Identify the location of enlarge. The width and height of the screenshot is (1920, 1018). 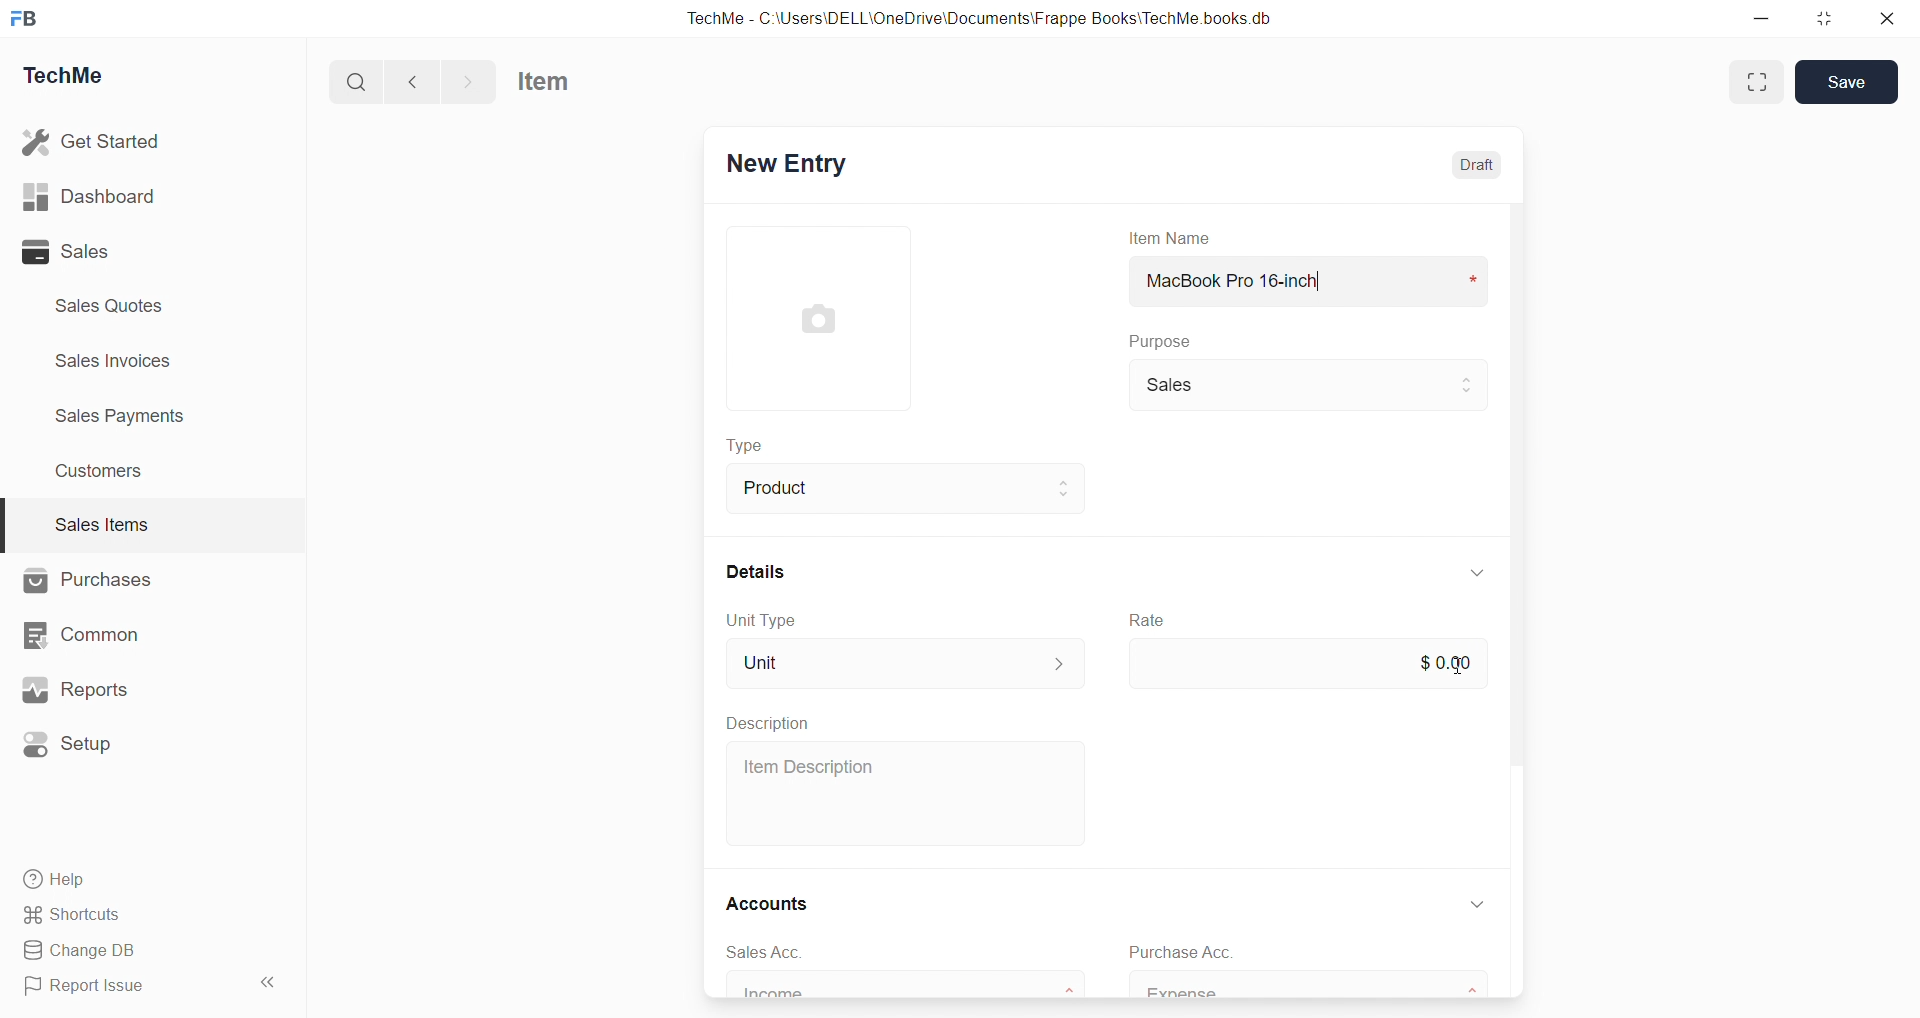
(1758, 82).